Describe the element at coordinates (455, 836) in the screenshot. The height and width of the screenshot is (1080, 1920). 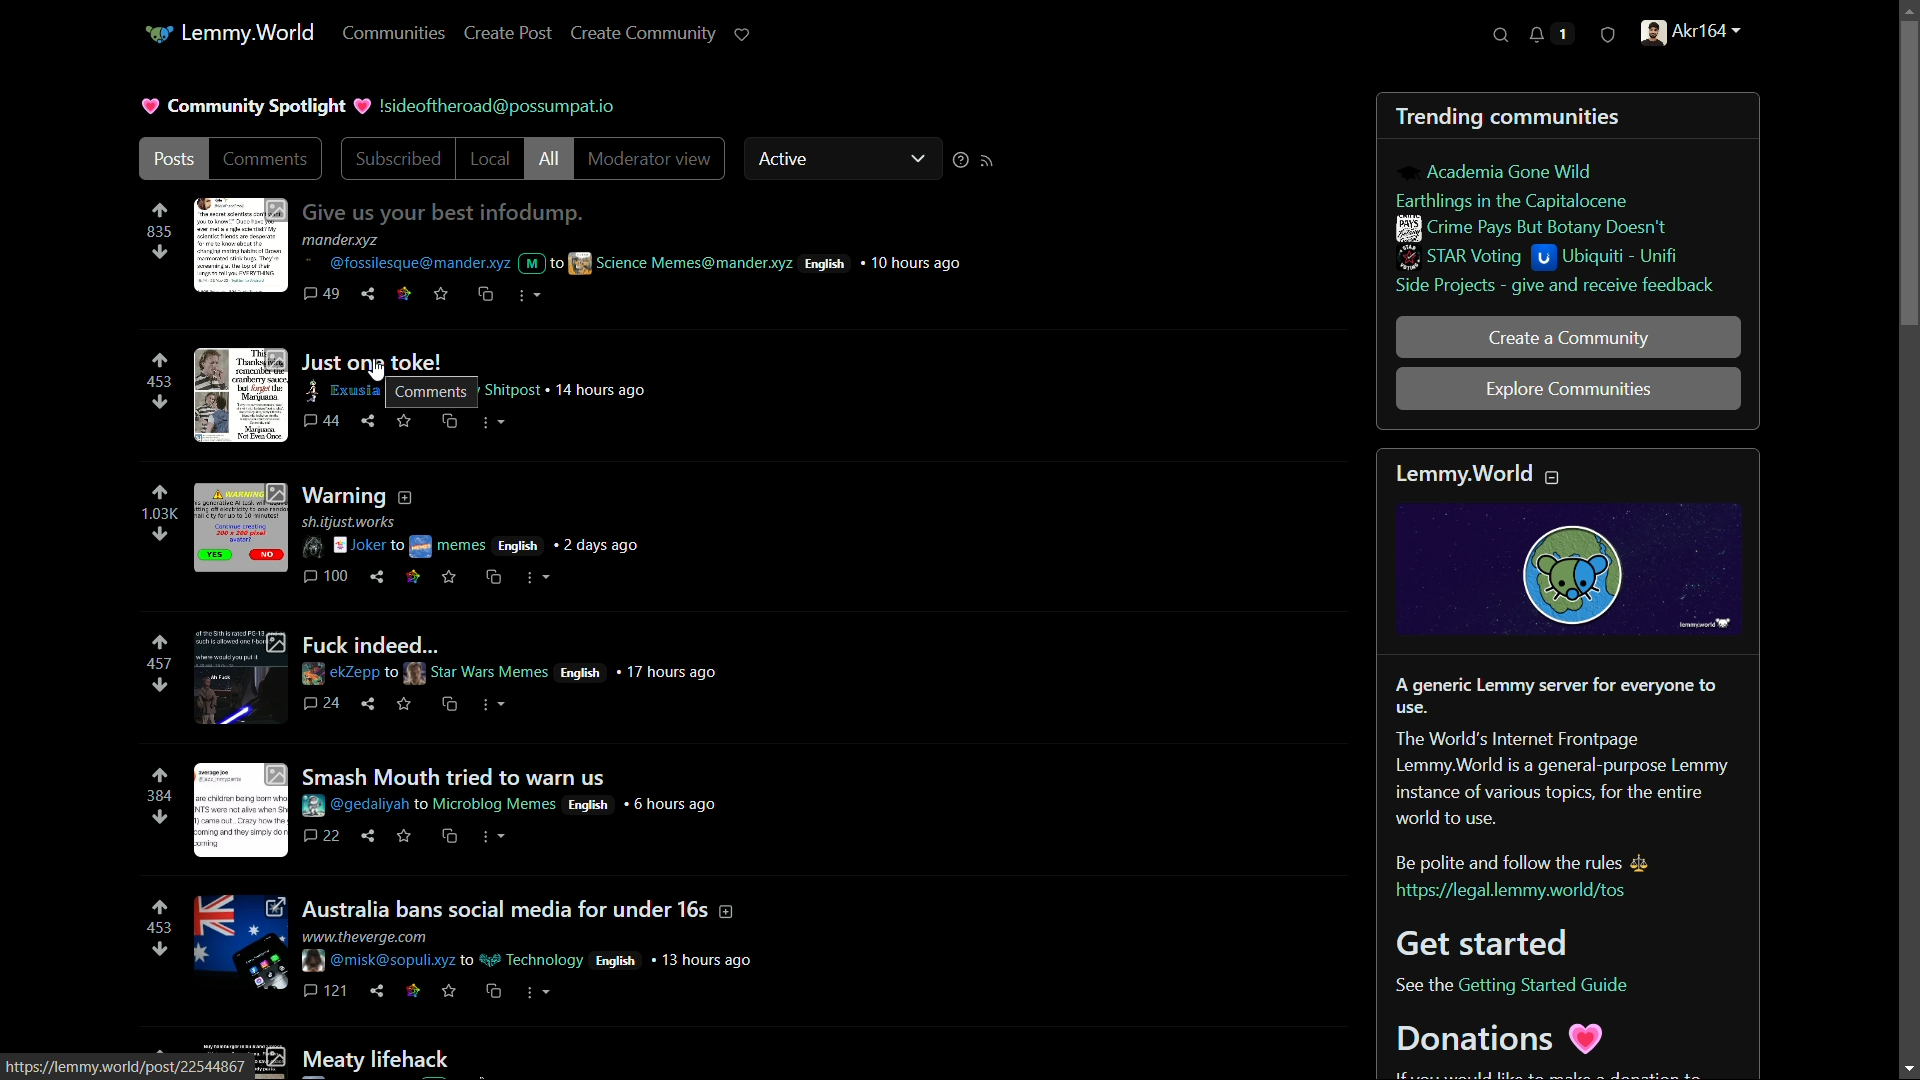
I see `crosspost` at that location.